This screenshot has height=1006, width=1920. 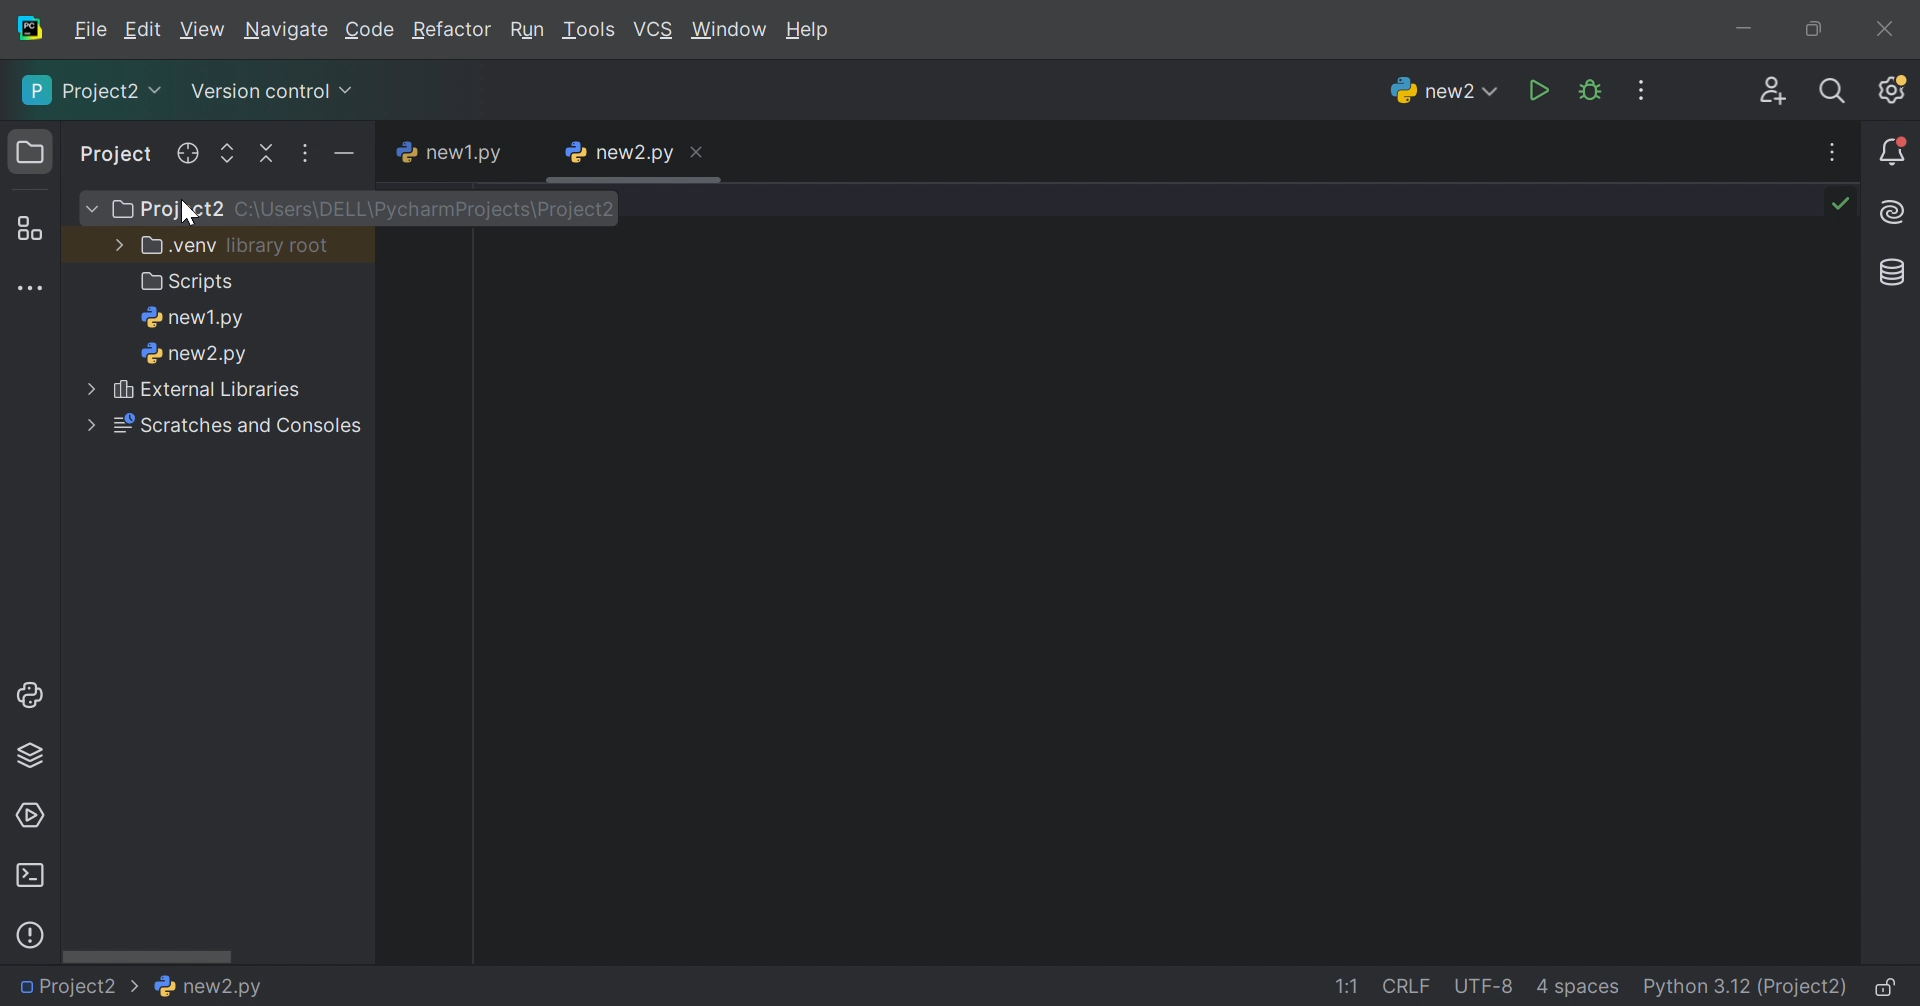 I want to click on VCS, so click(x=653, y=29).